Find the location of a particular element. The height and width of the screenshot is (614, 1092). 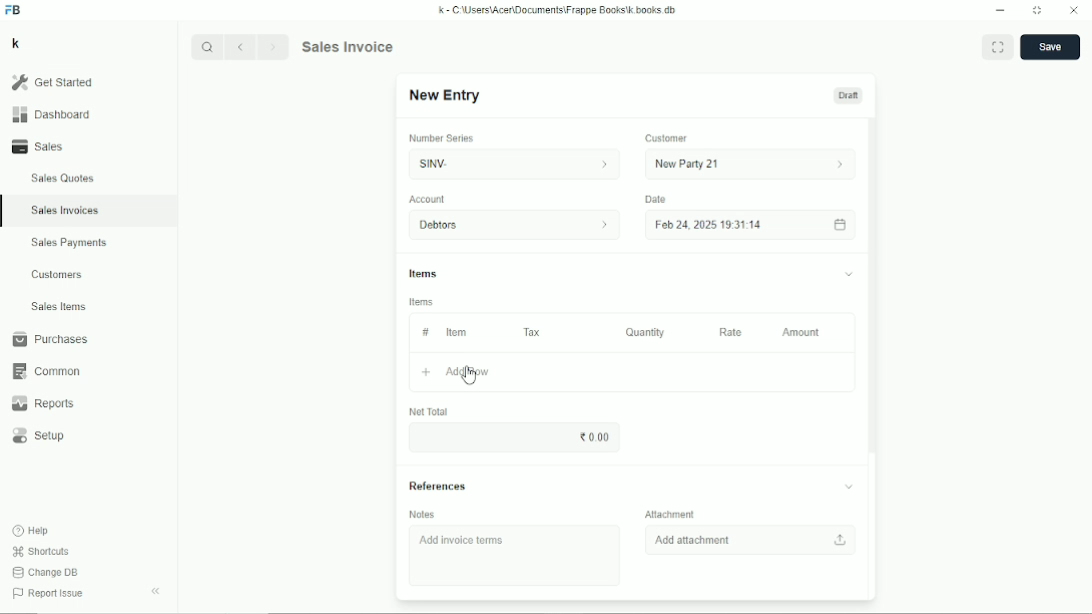

Forward is located at coordinates (275, 45).